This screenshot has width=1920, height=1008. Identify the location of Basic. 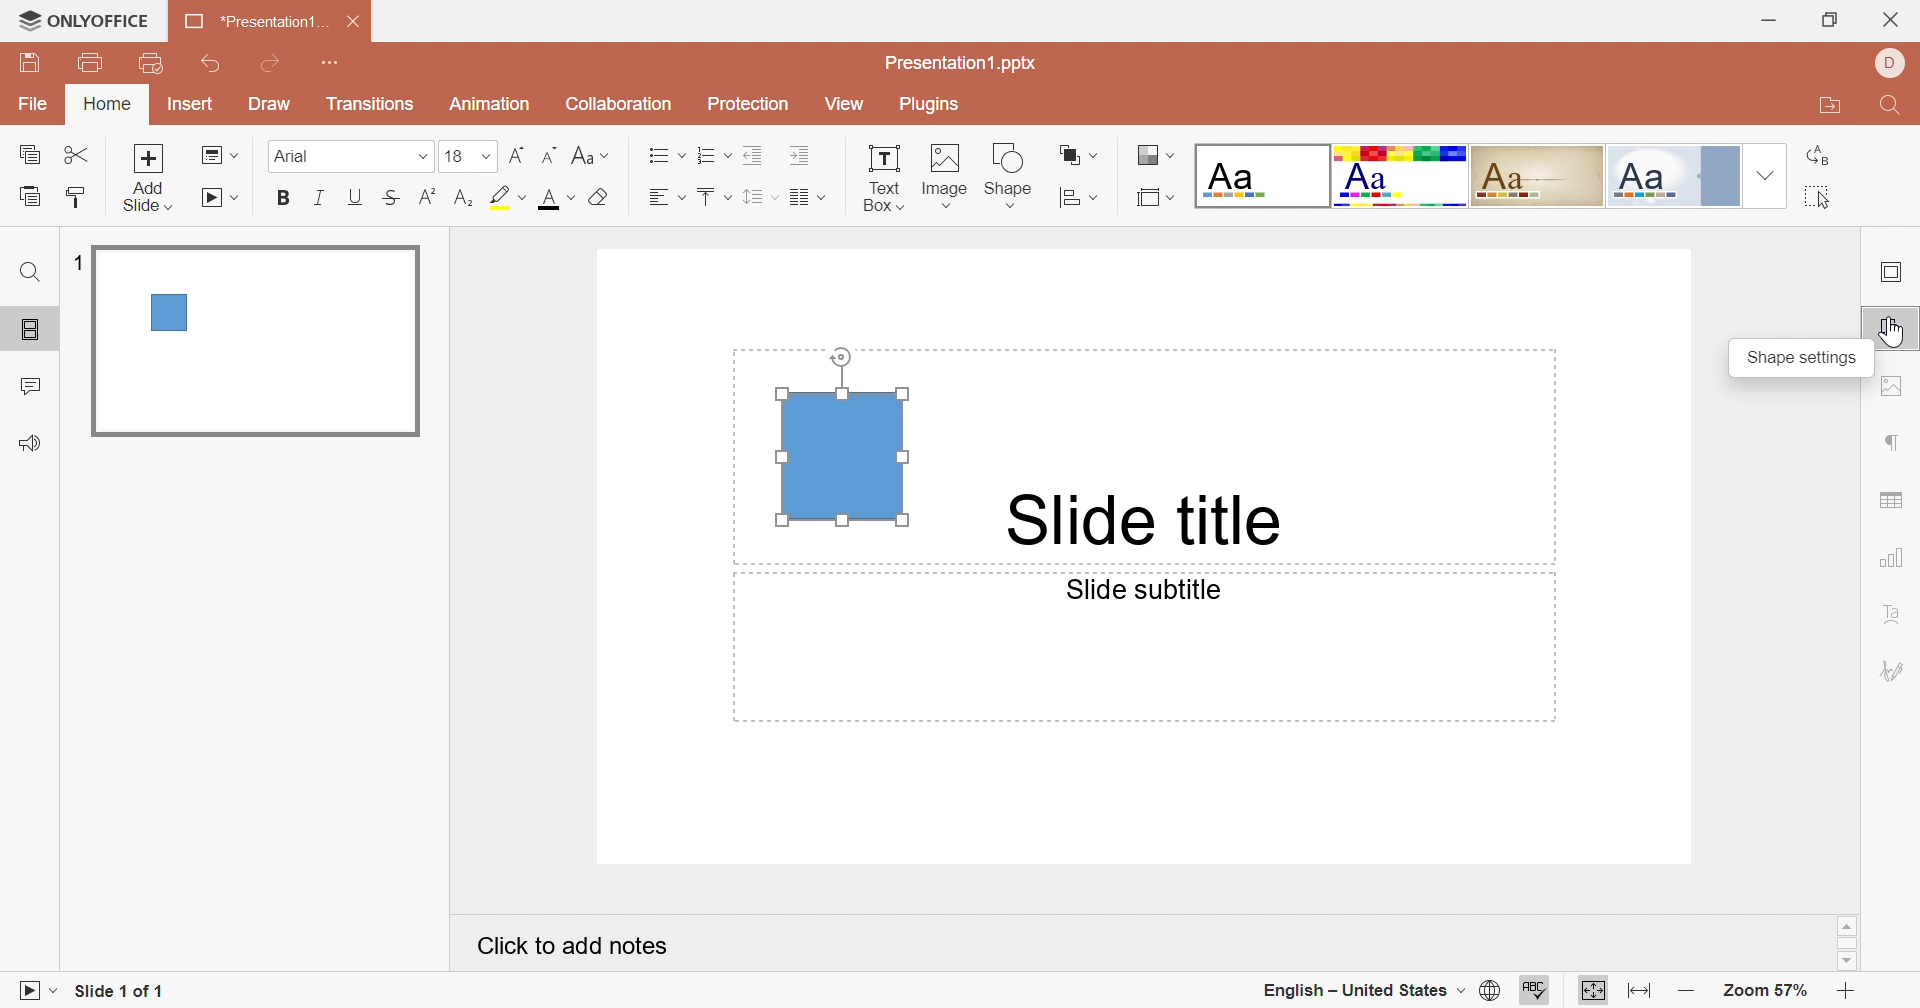
(1402, 175).